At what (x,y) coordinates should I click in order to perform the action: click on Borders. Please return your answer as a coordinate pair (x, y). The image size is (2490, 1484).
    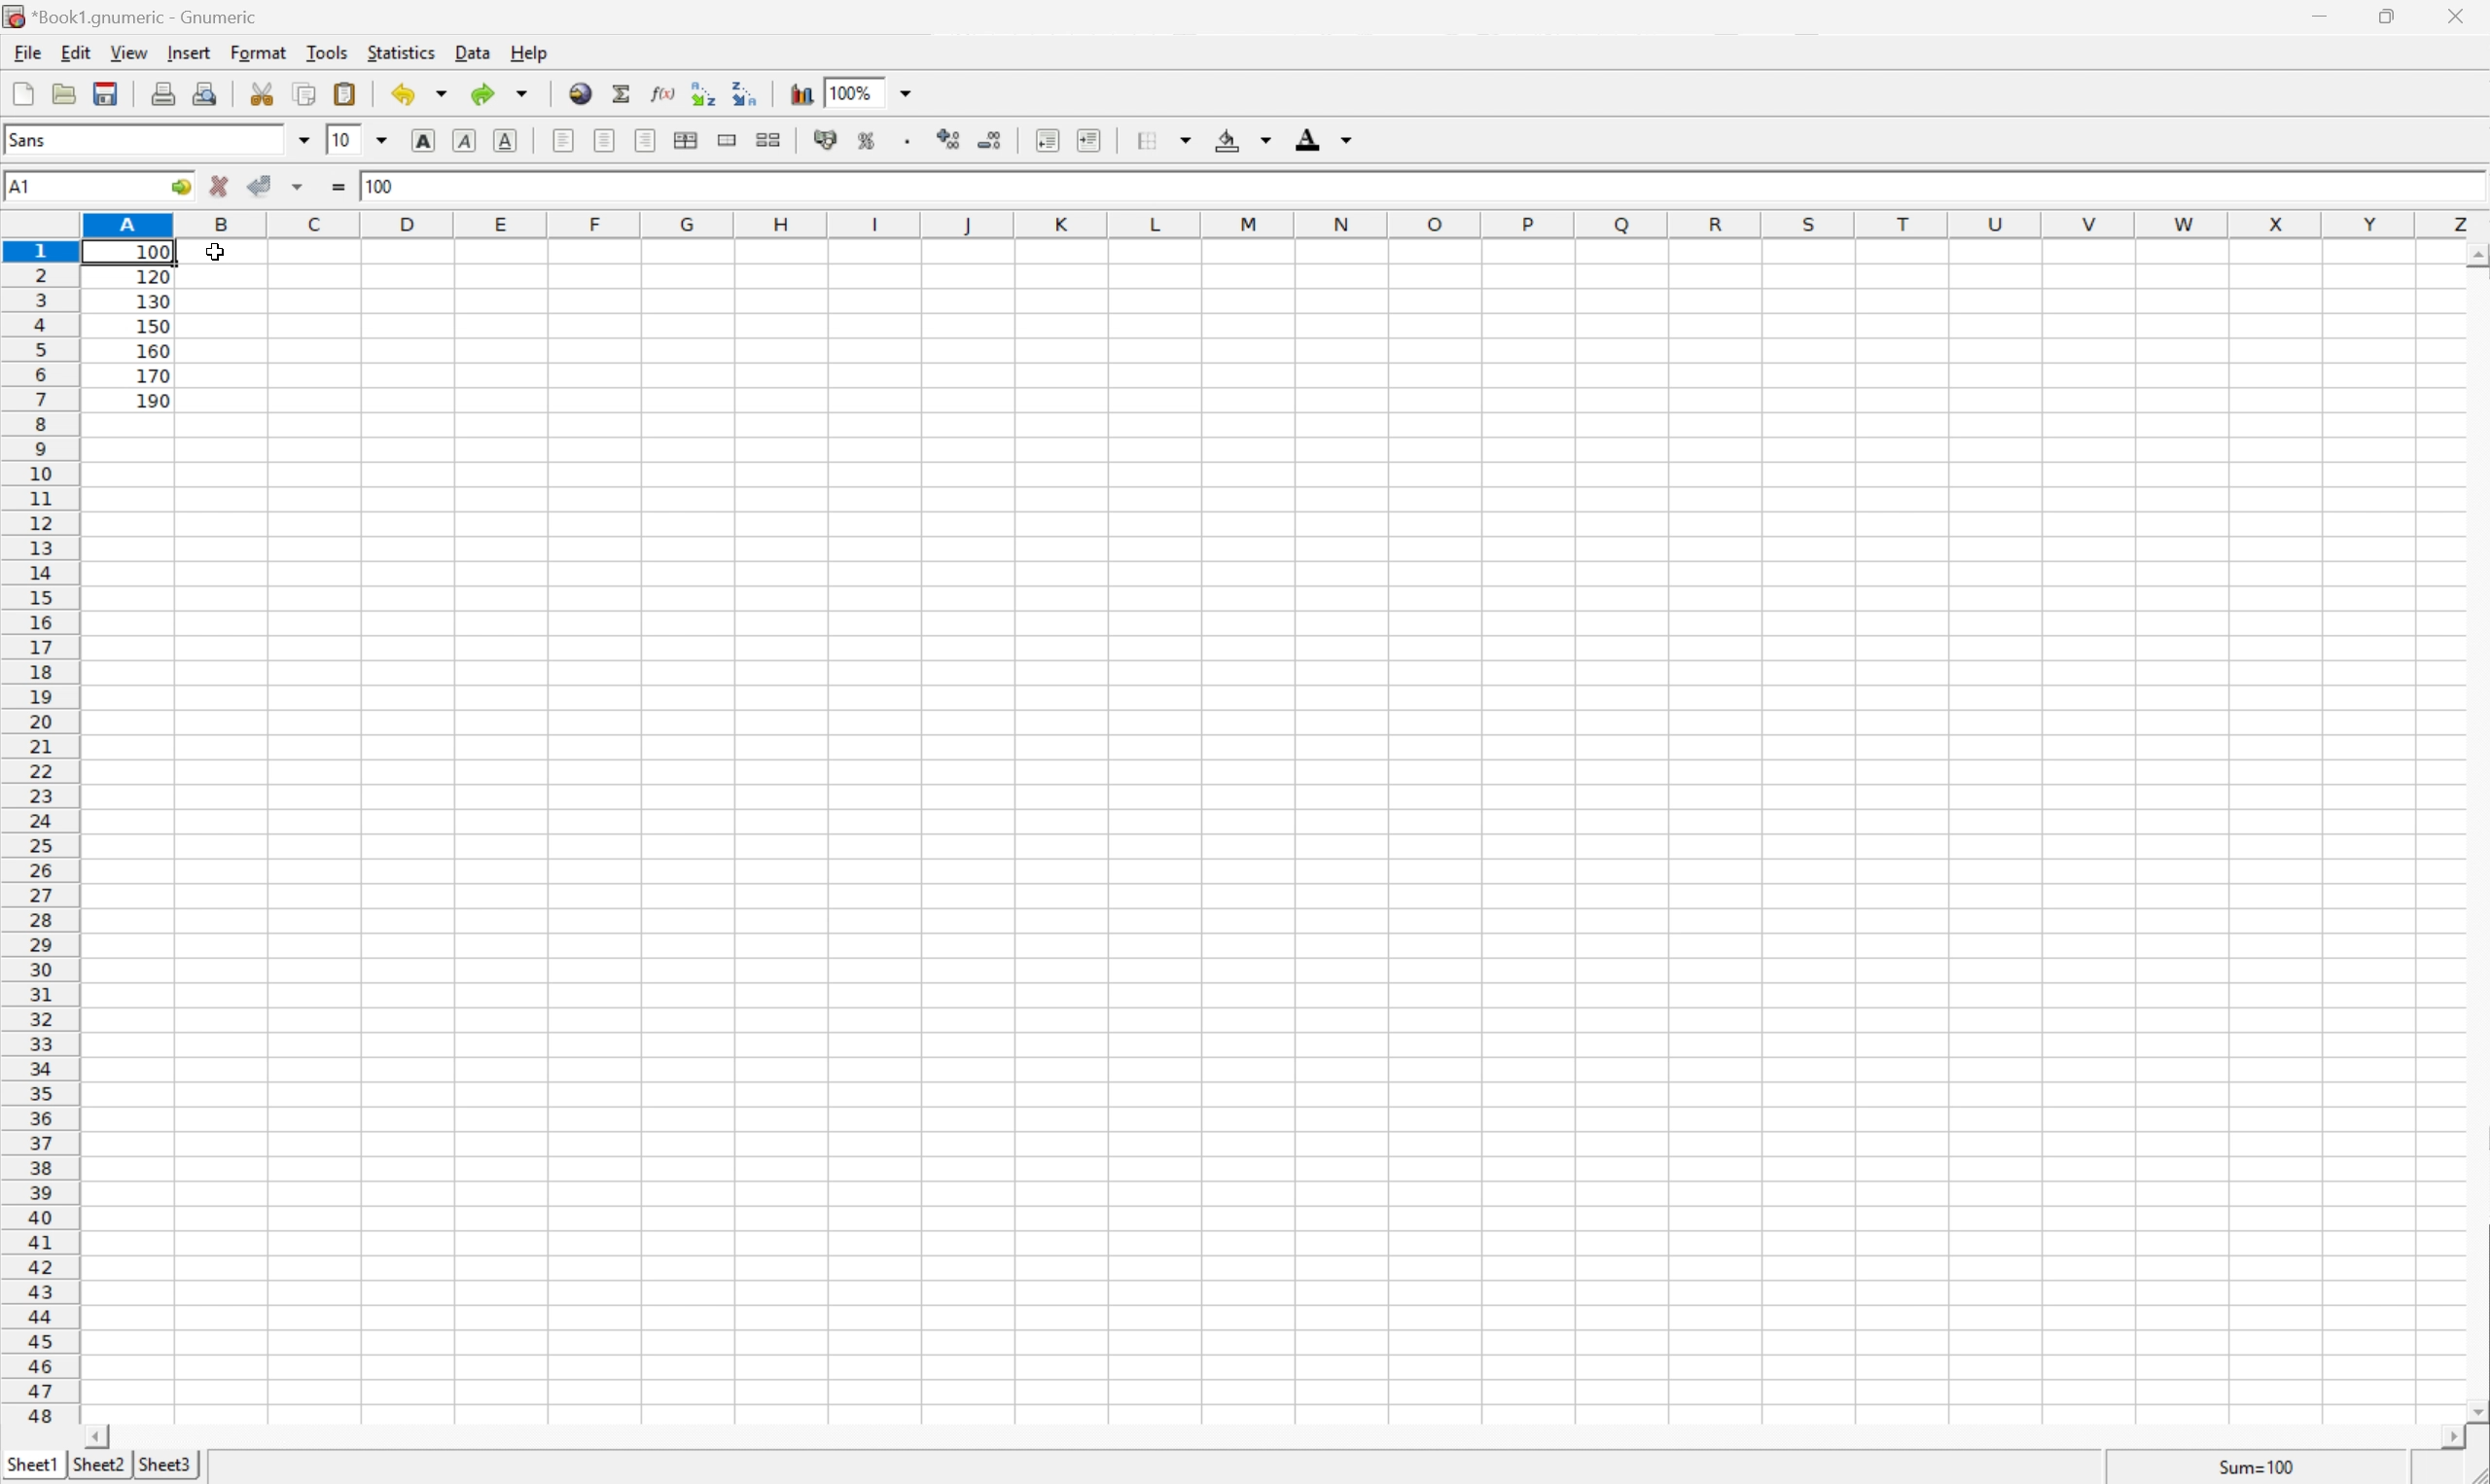
    Looking at the image, I should click on (1161, 139).